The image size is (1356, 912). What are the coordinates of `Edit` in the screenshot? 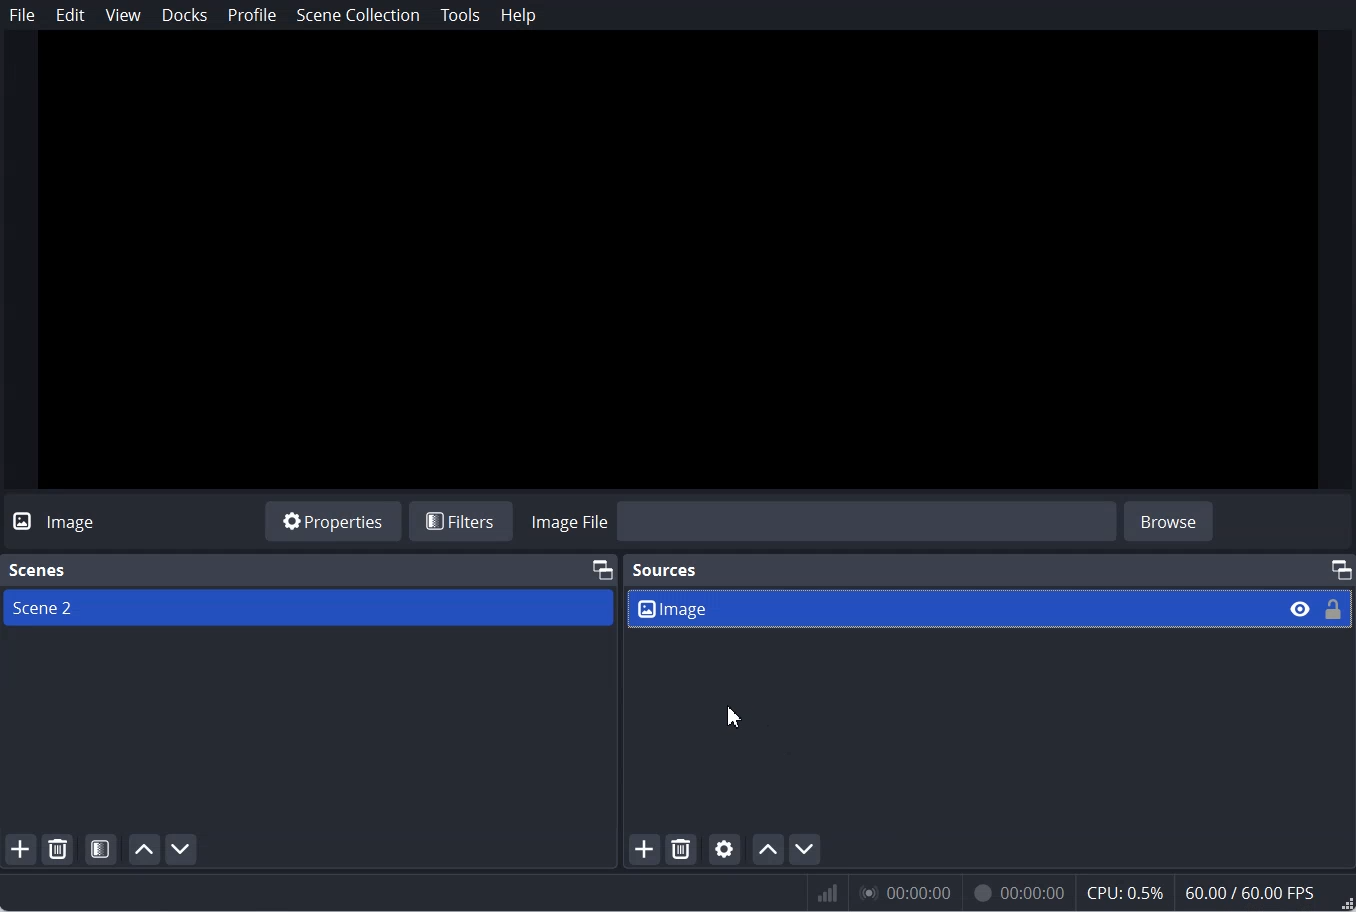 It's located at (71, 15).